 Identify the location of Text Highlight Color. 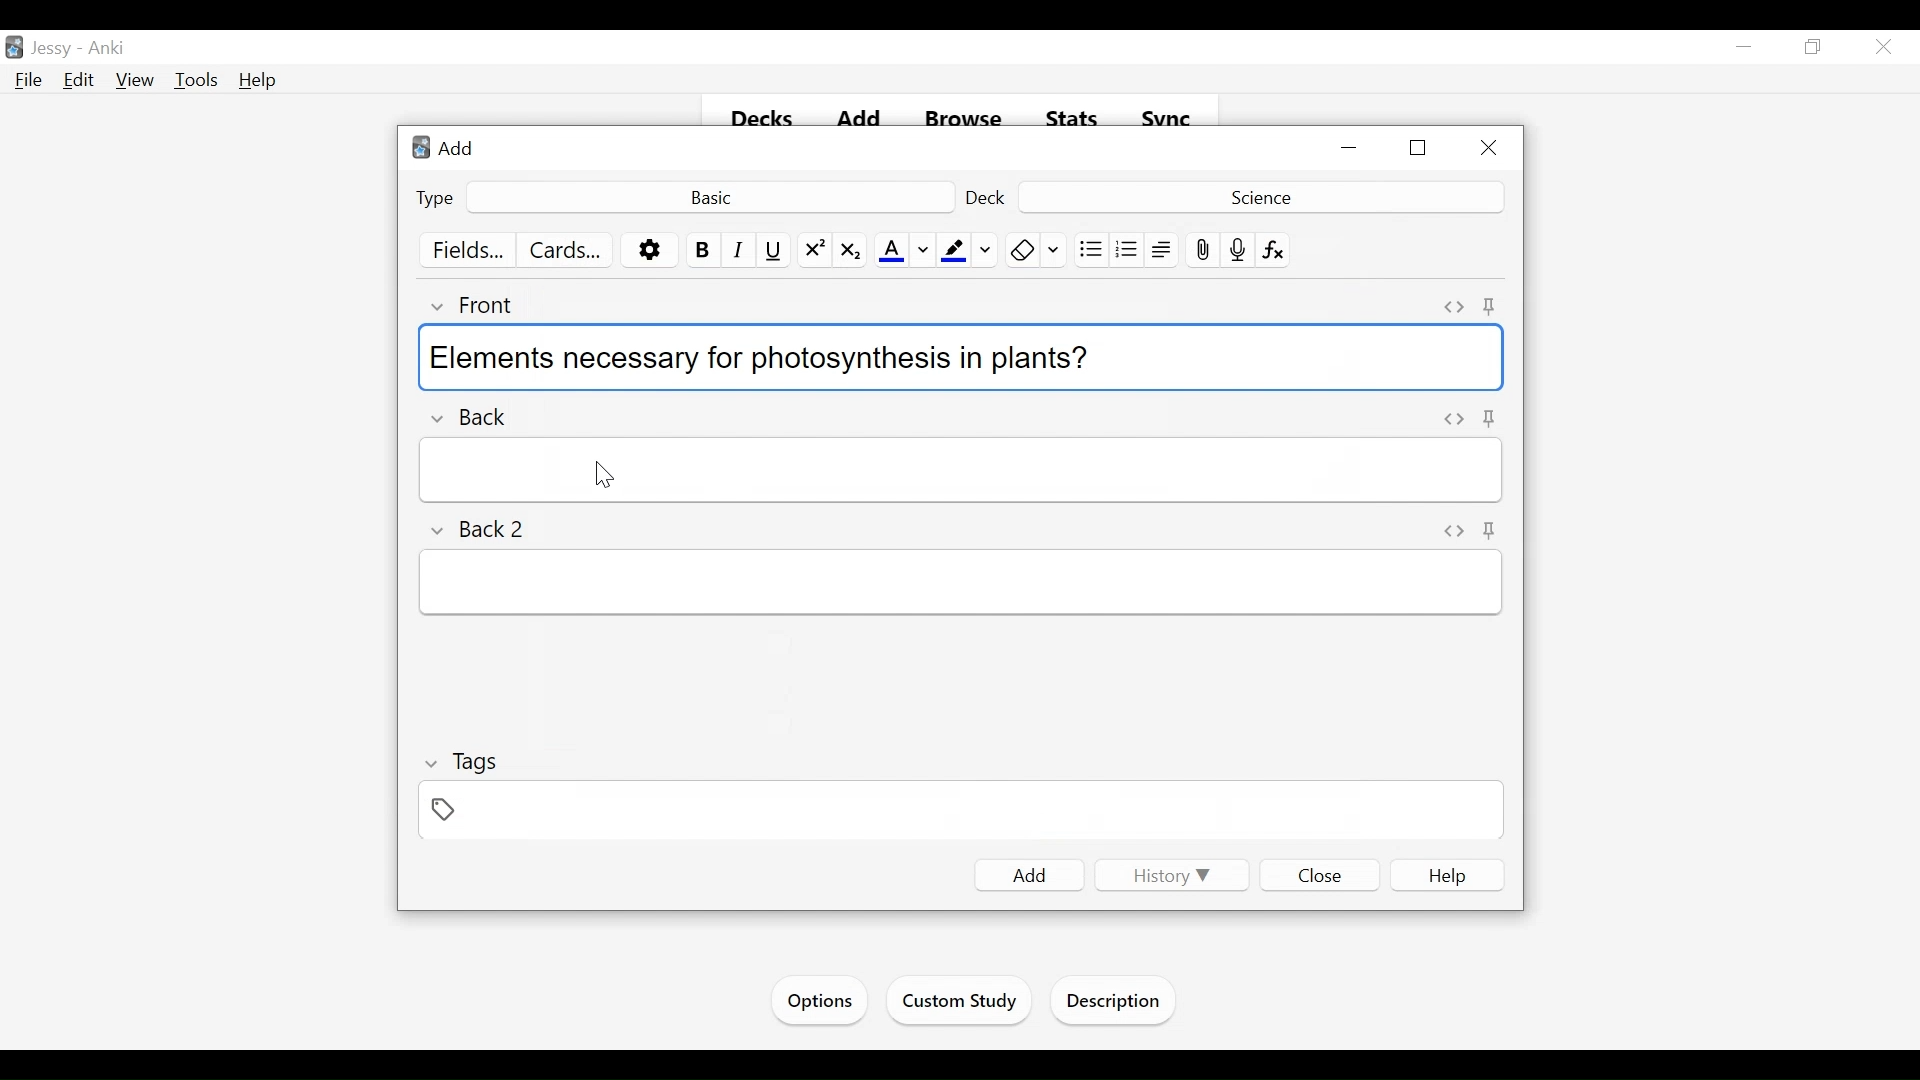
(952, 251).